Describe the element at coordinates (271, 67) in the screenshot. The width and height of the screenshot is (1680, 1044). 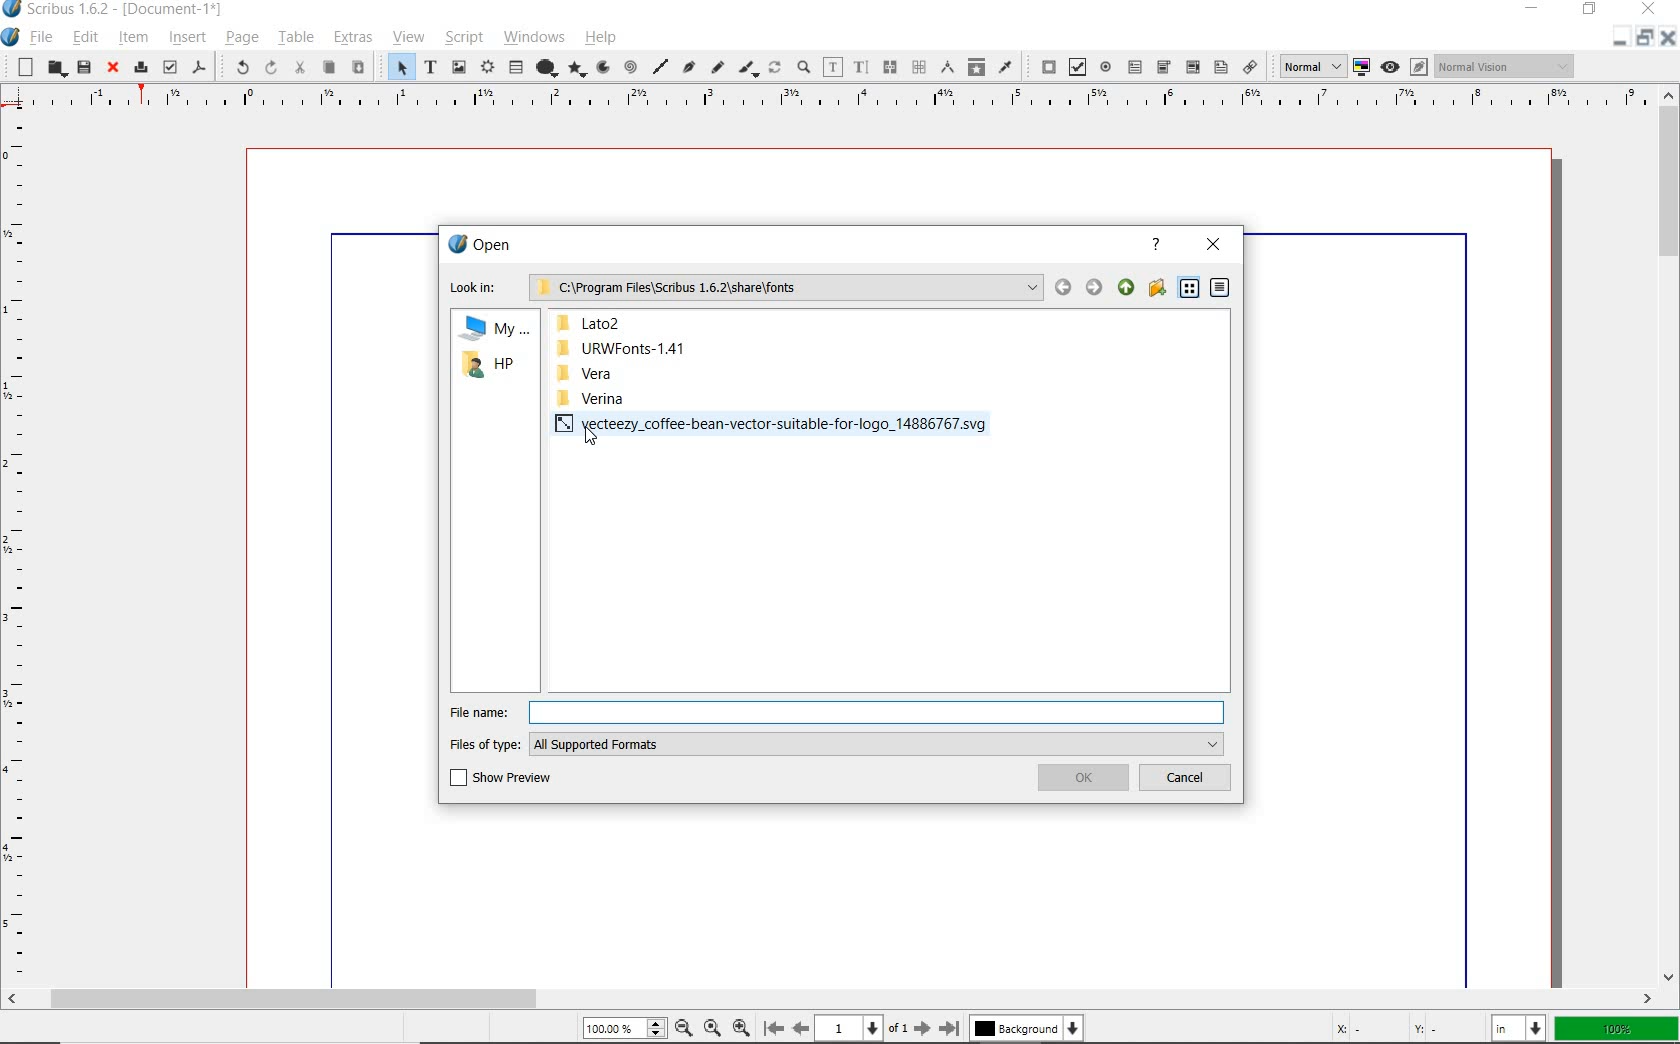
I see `redo` at that location.